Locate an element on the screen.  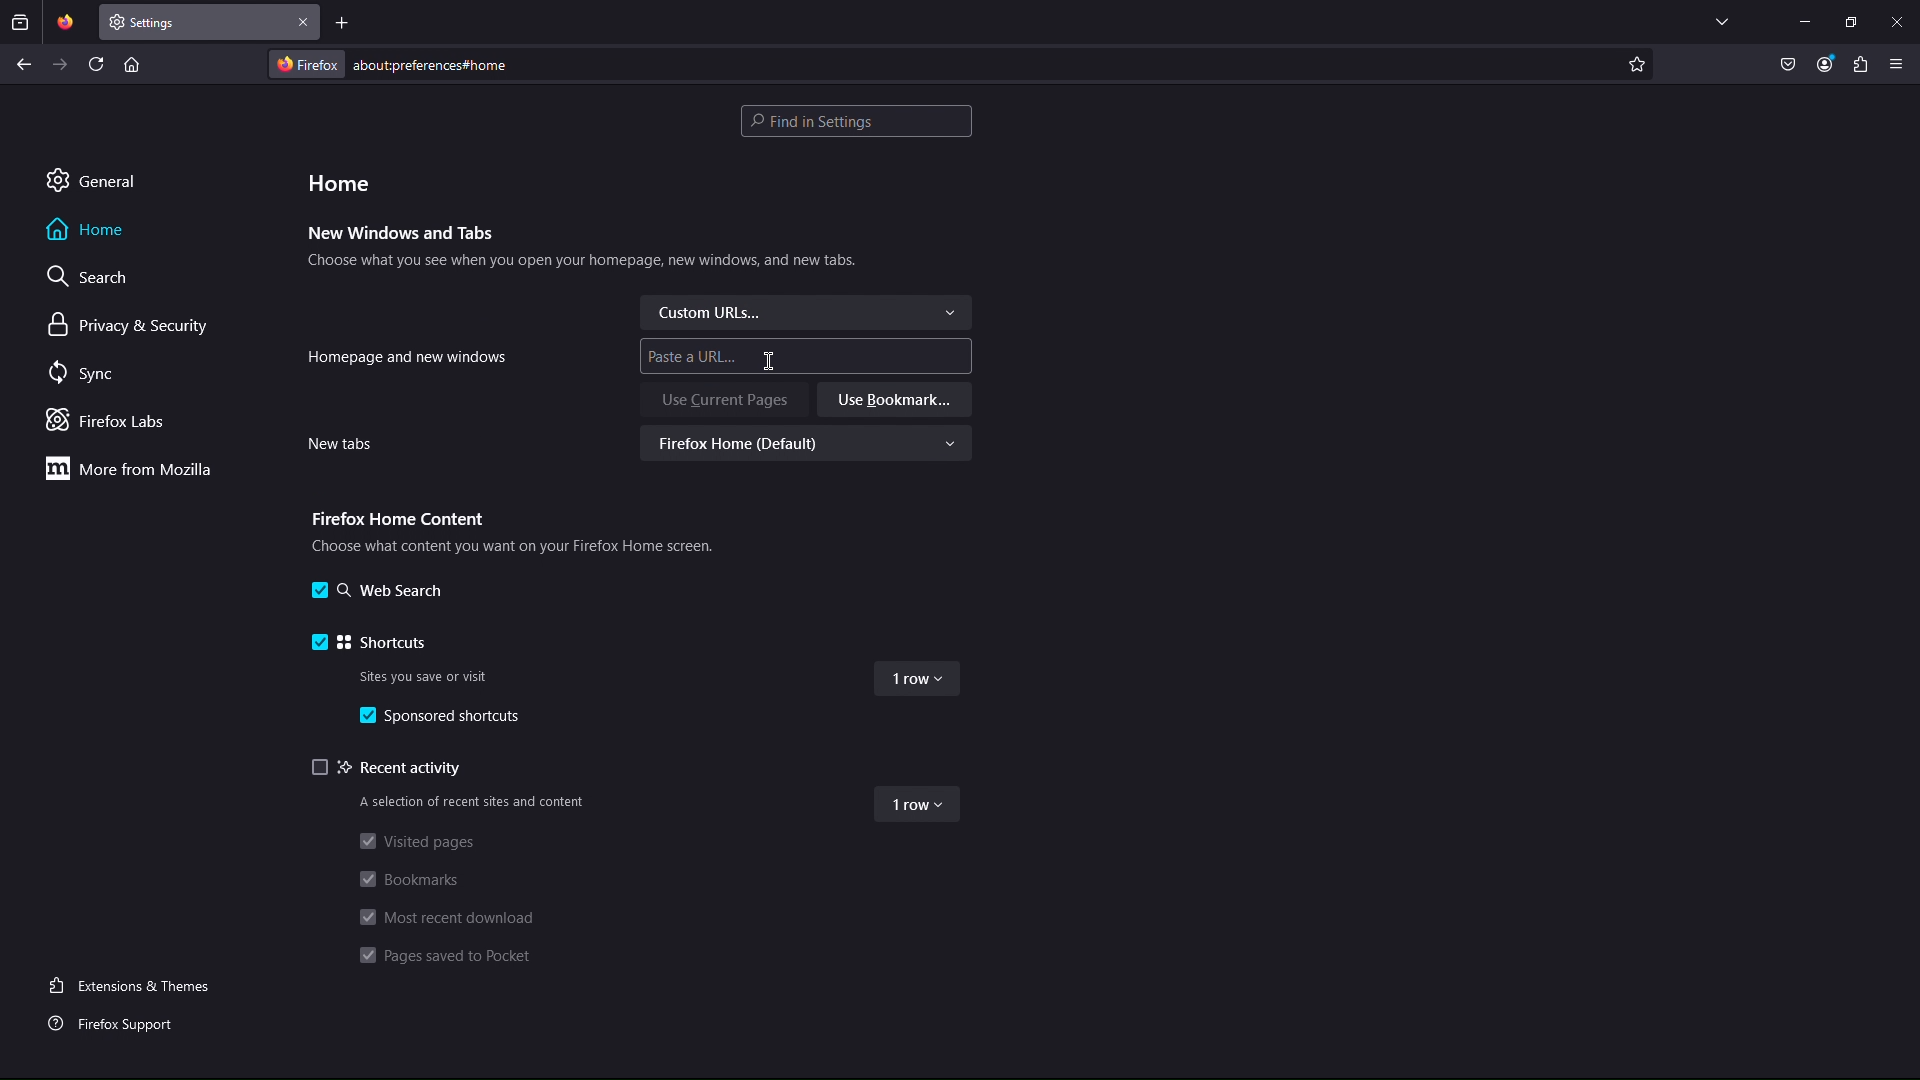
Privacy & Security is located at coordinates (129, 326).